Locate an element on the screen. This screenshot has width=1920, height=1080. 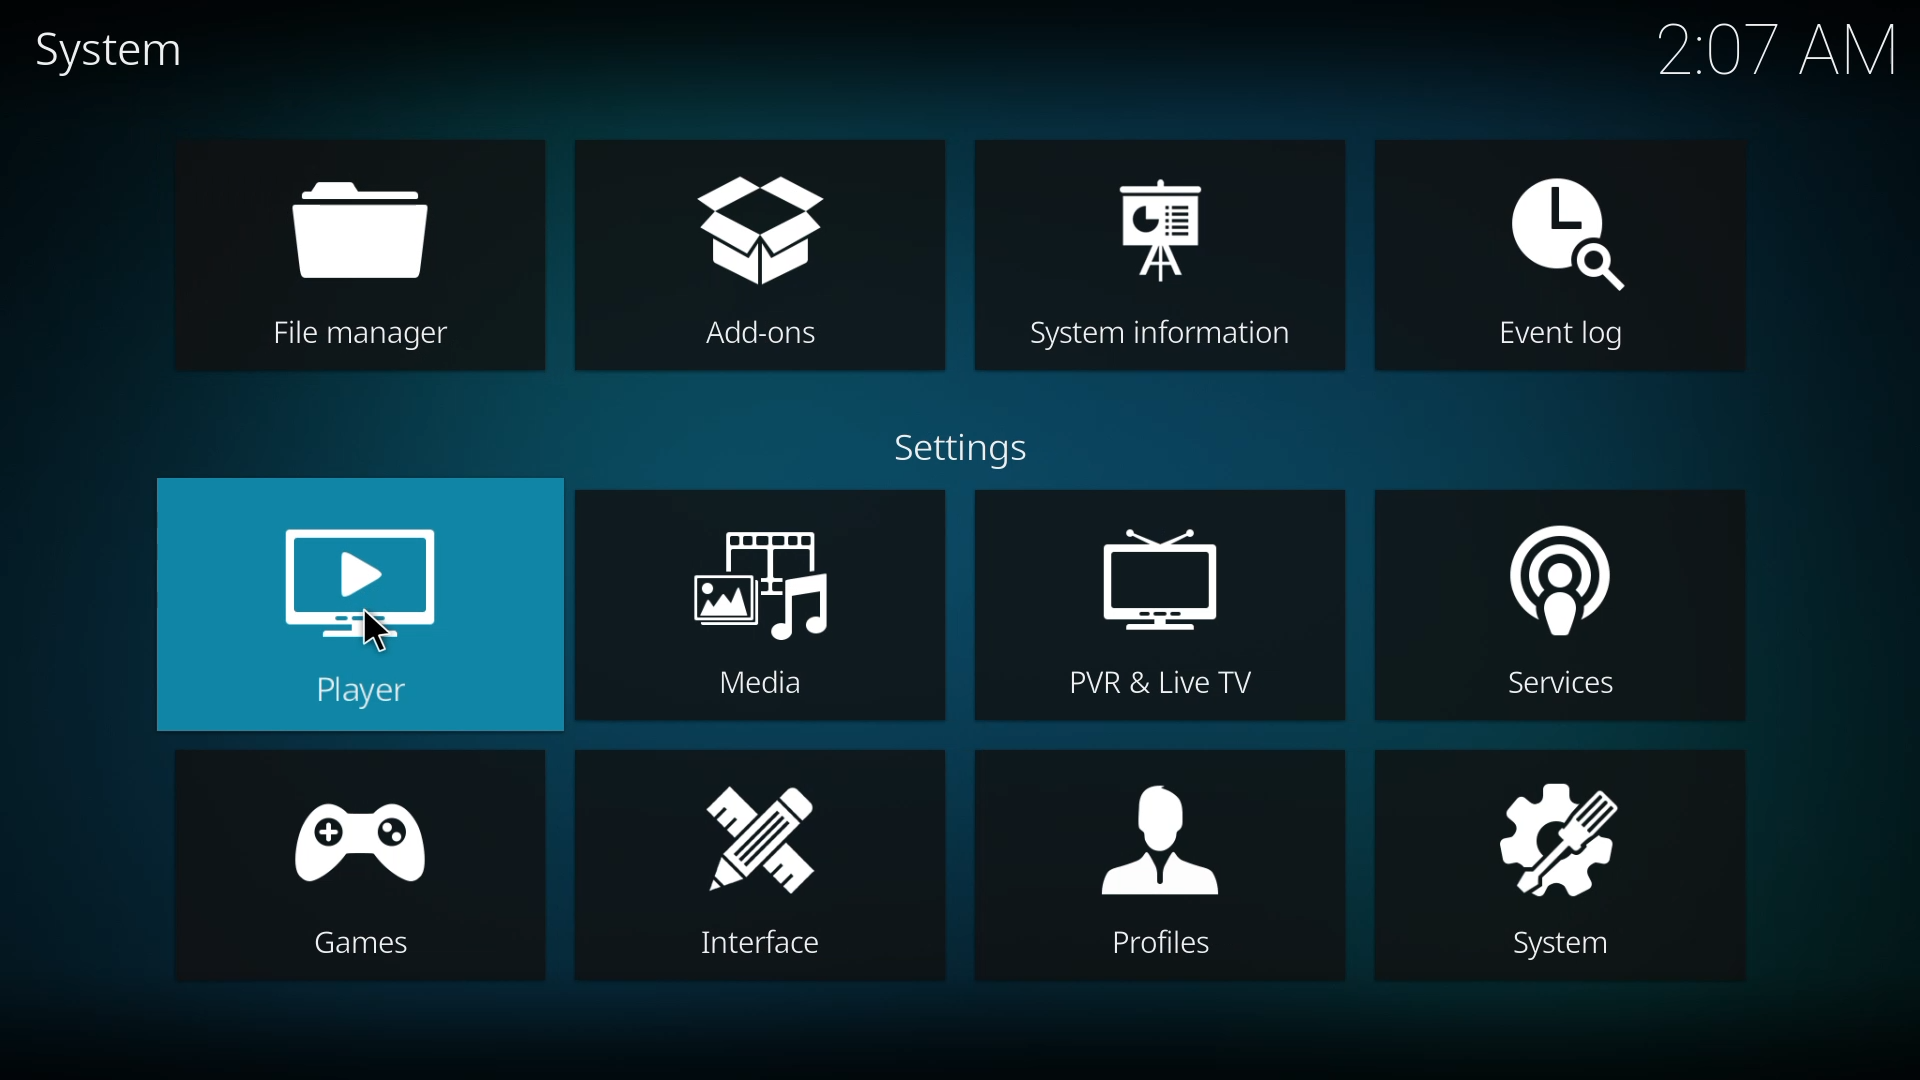
add-ons is located at coordinates (758, 258).